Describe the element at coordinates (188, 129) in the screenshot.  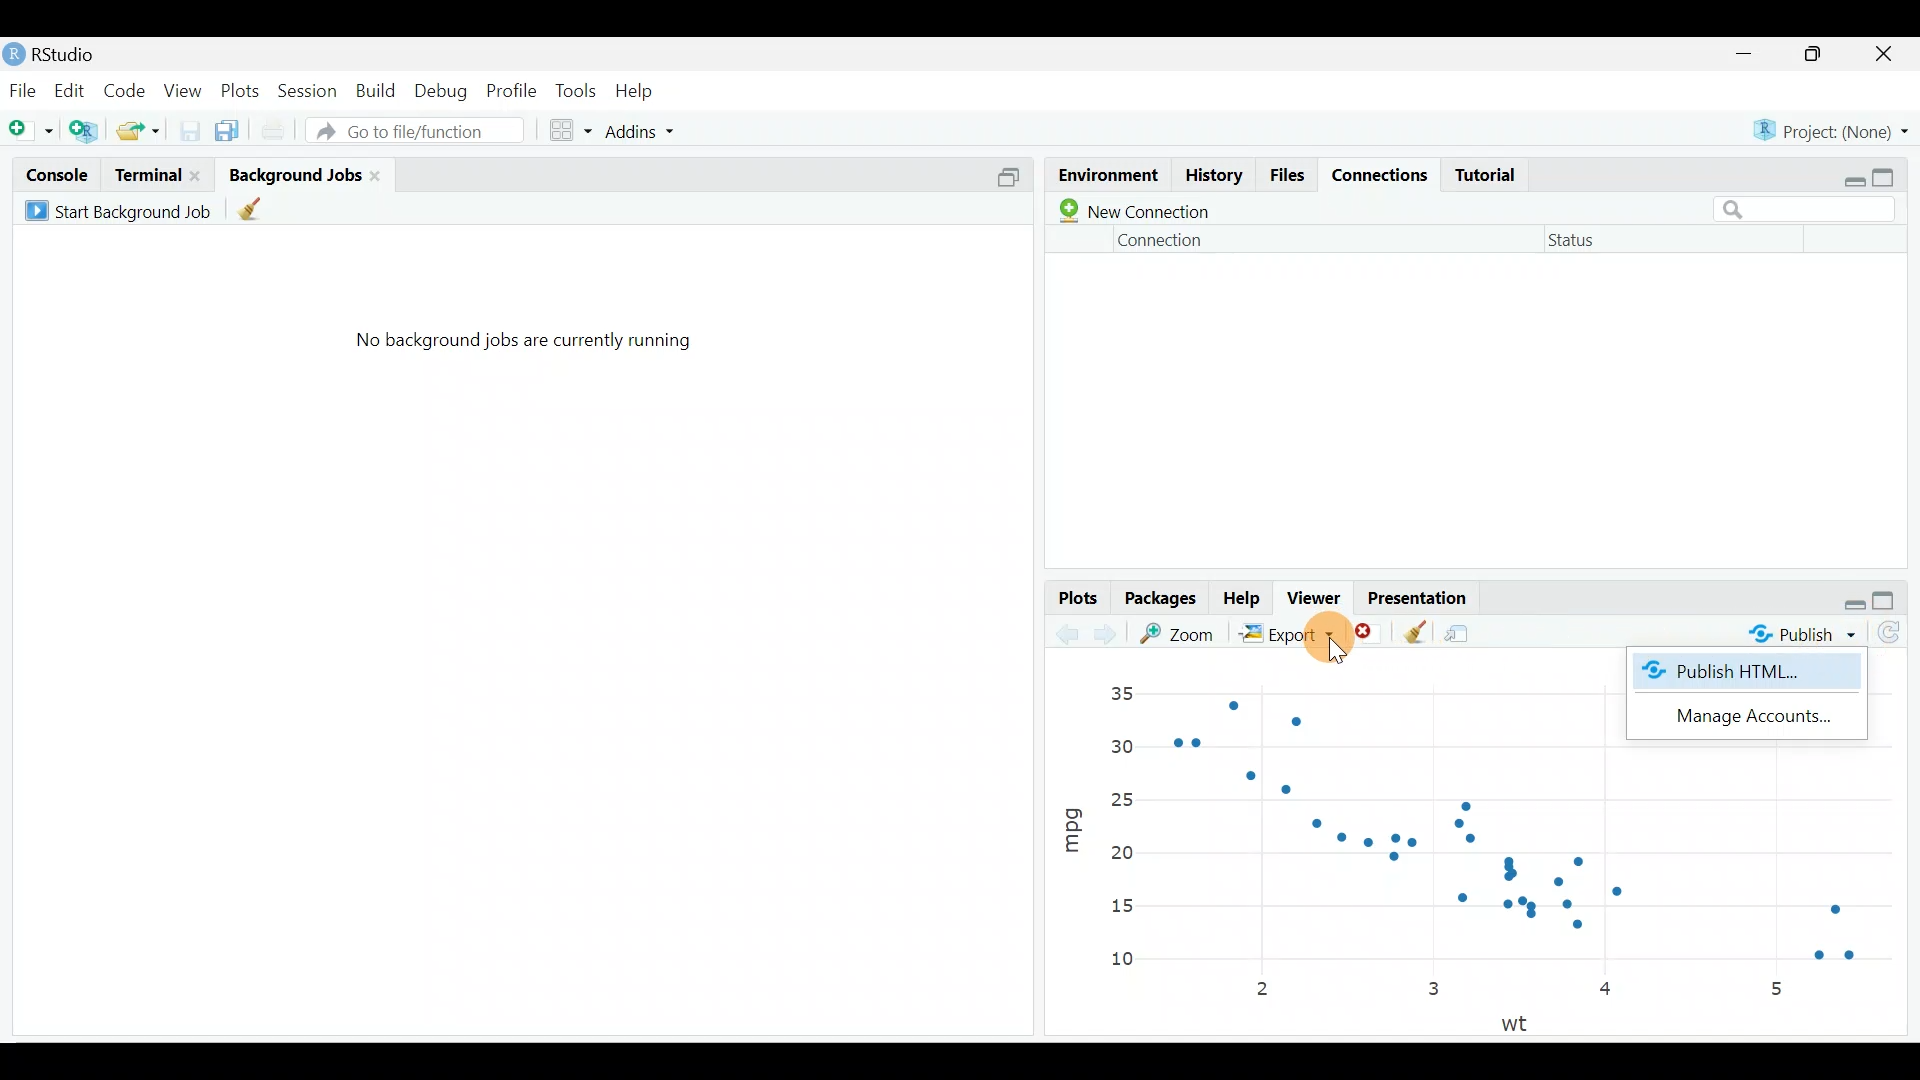
I see `Save current document` at that location.